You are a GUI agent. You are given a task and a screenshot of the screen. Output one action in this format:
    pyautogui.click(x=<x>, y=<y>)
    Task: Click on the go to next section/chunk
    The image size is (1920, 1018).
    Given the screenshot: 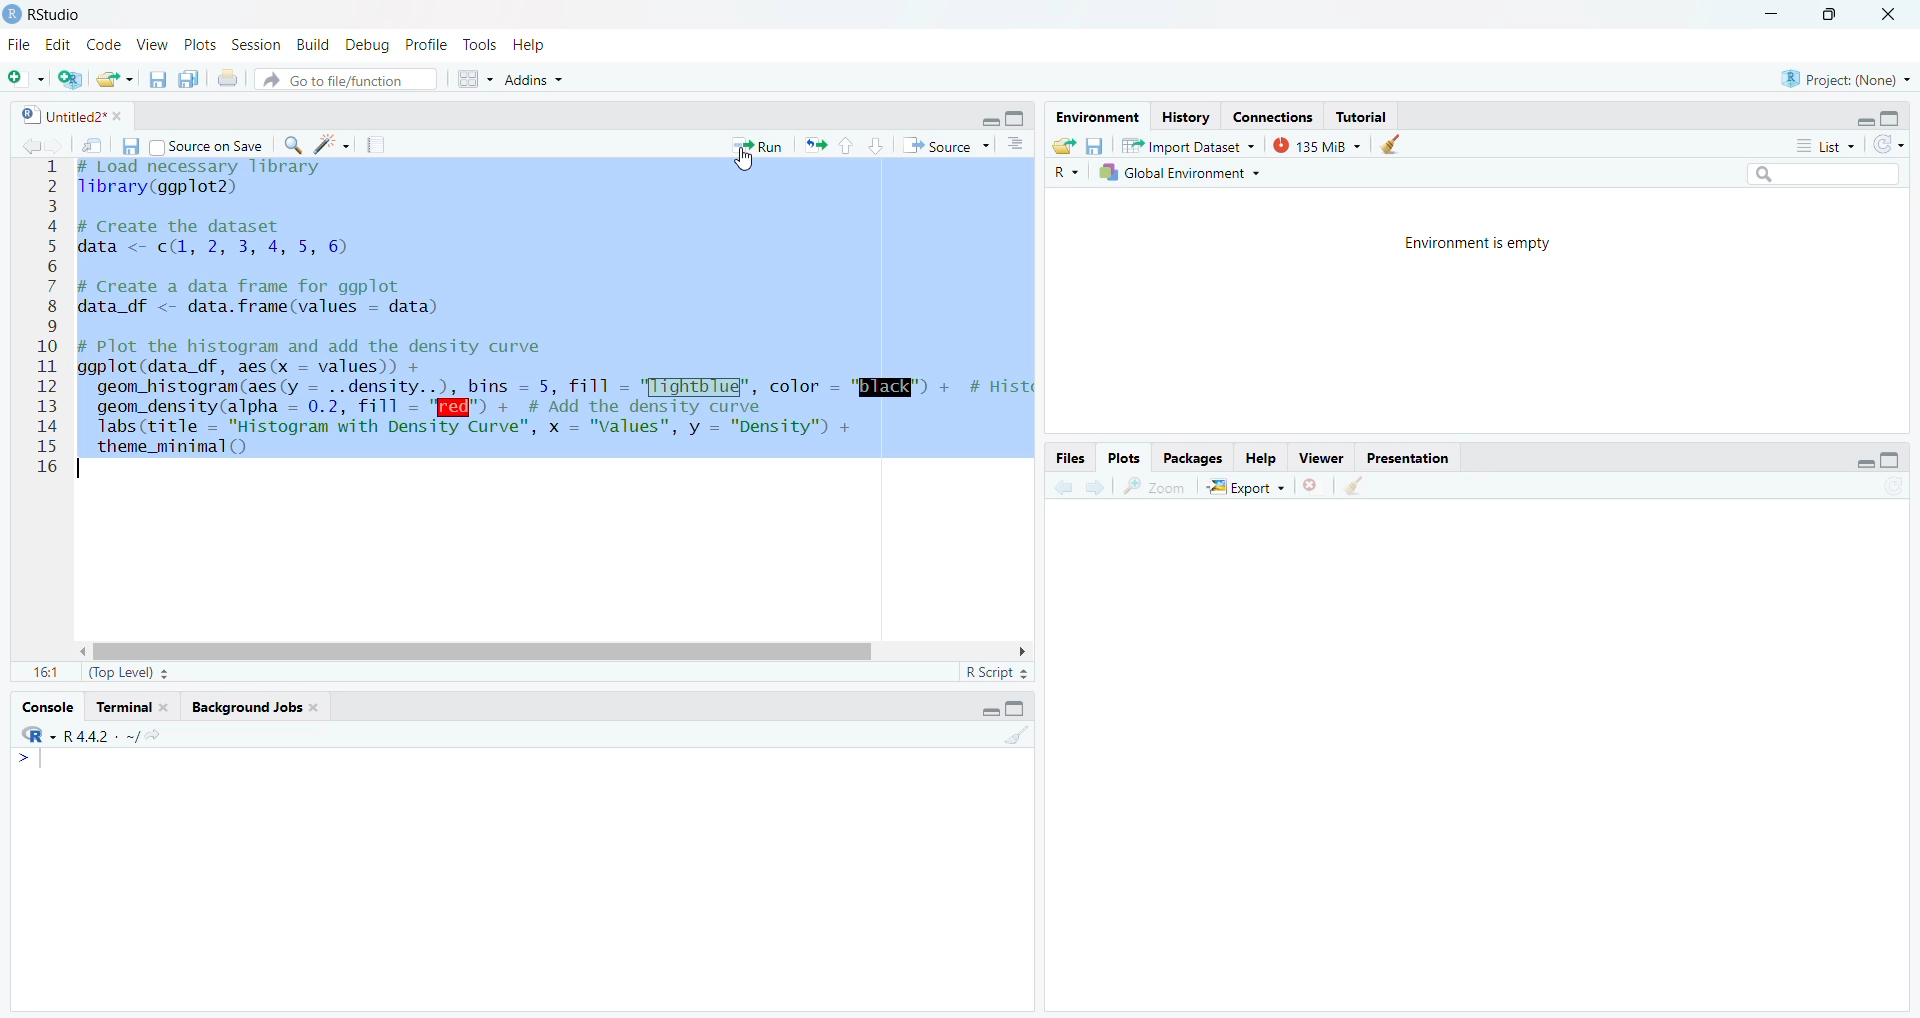 What is the action you would take?
    pyautogui.click(x=876, y=147)
    